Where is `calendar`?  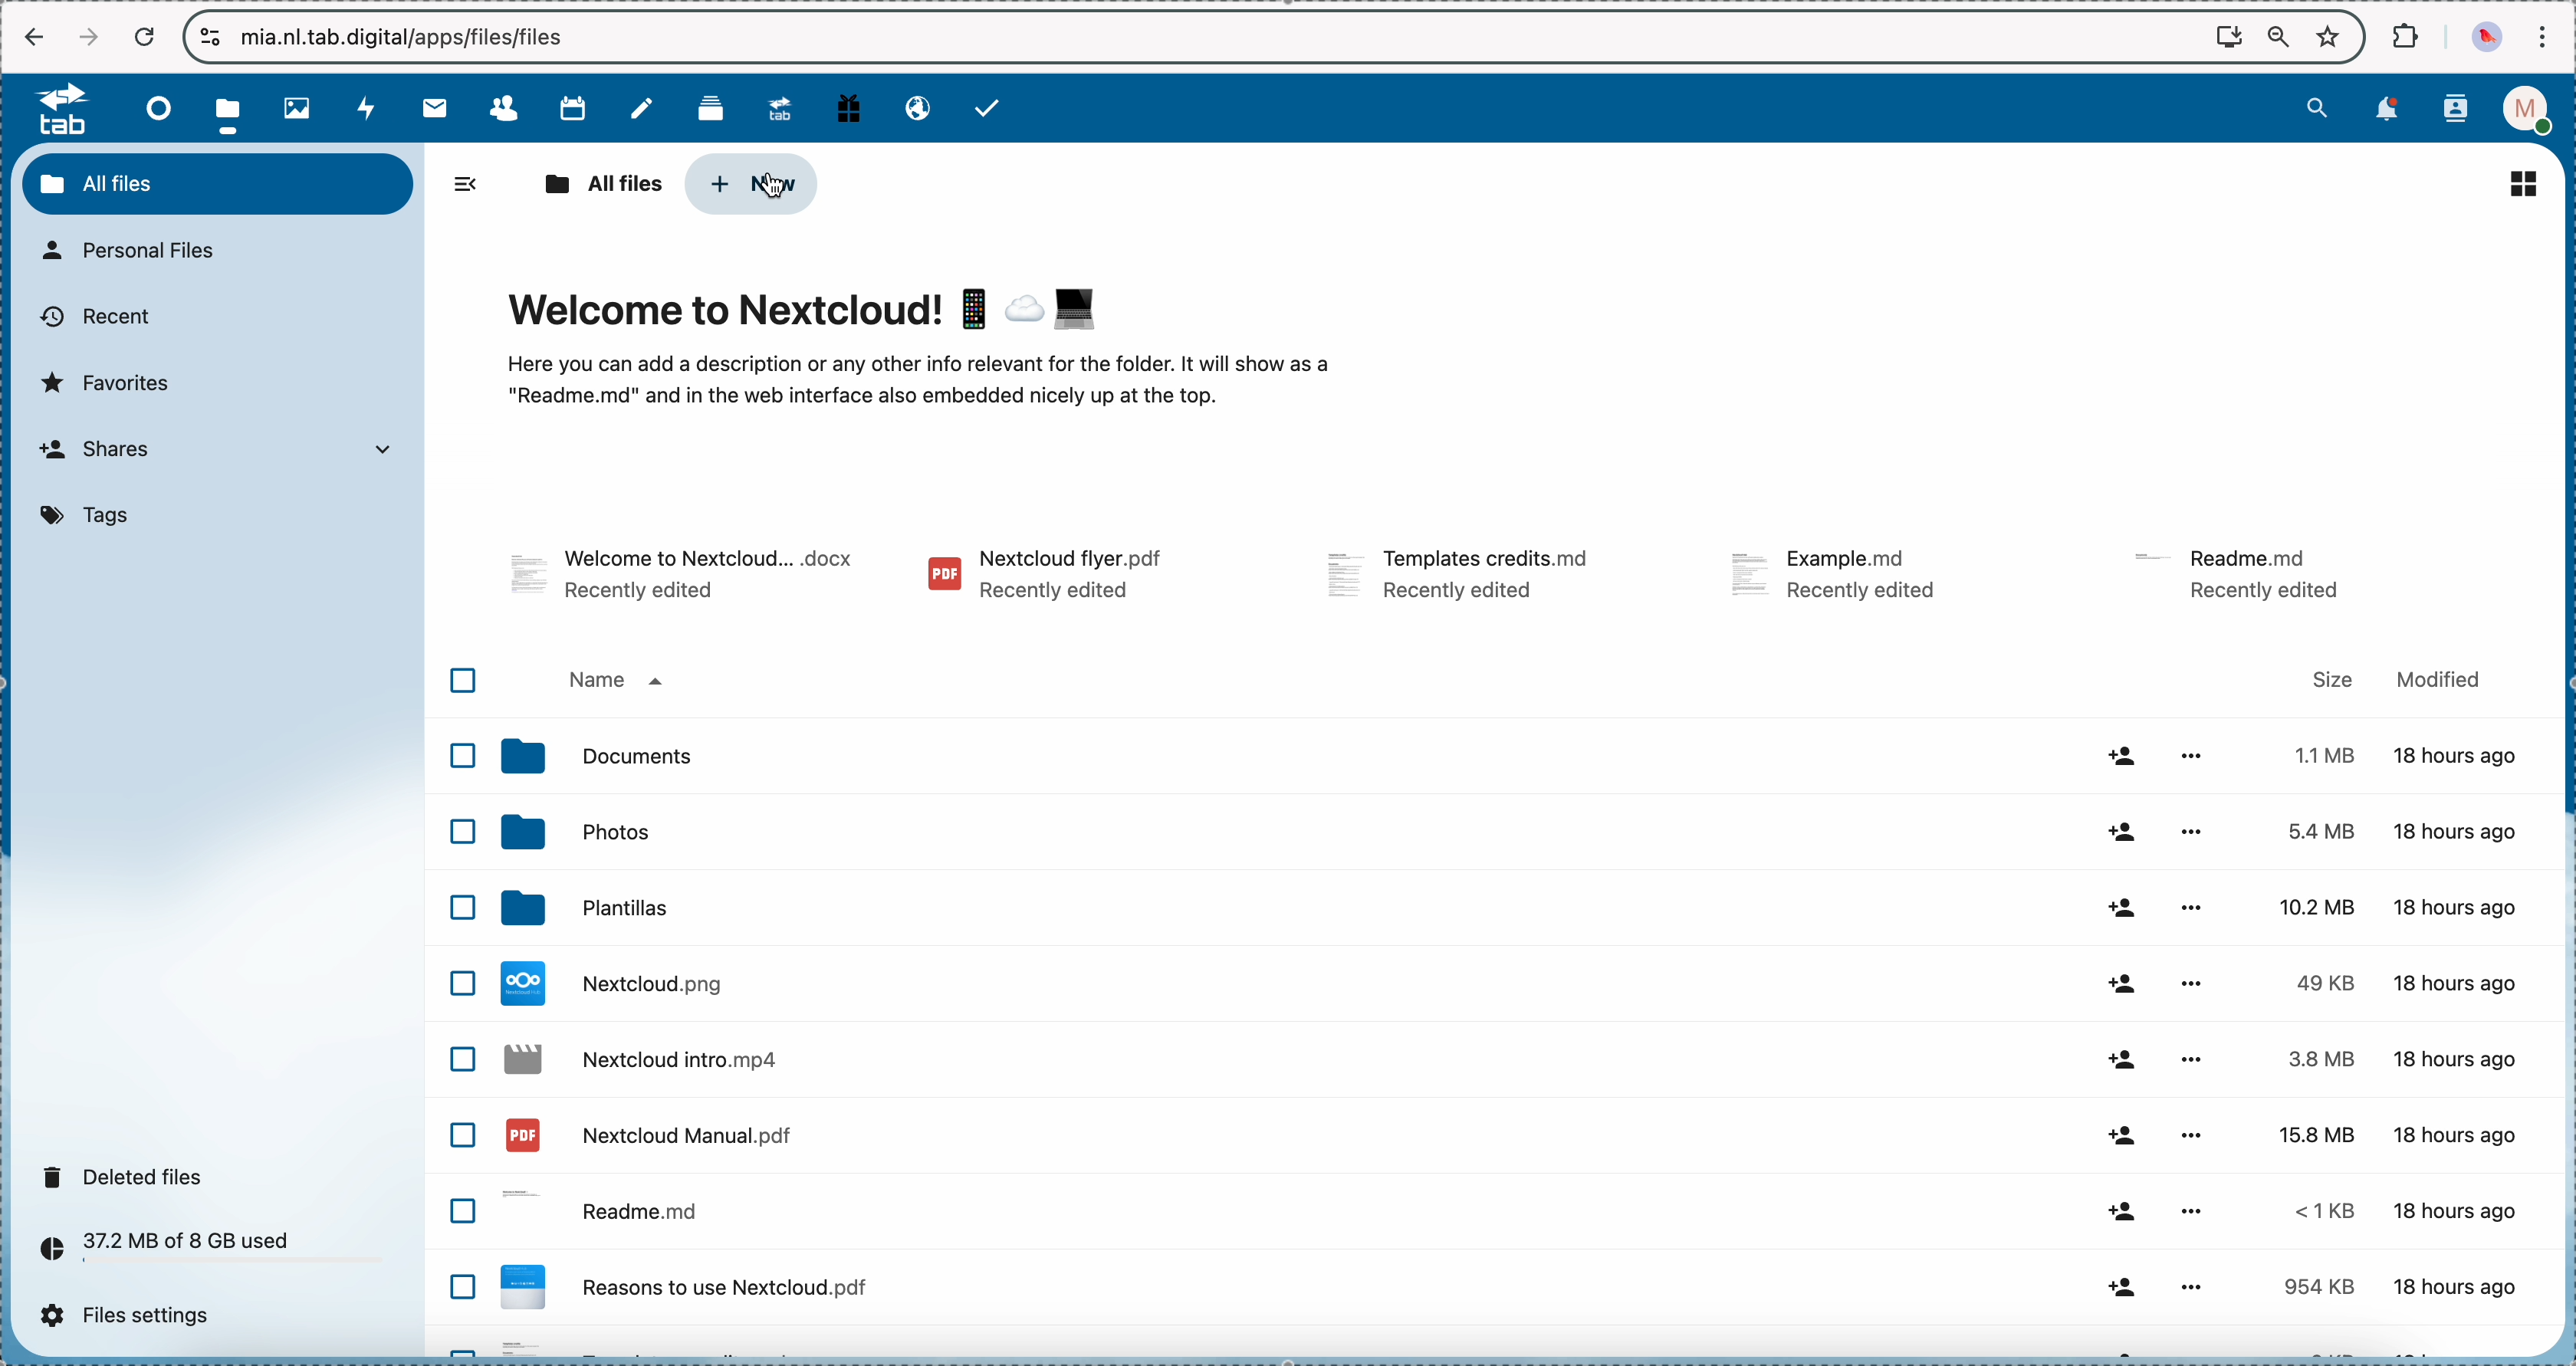
calendar is located at coordinates (572, 106).